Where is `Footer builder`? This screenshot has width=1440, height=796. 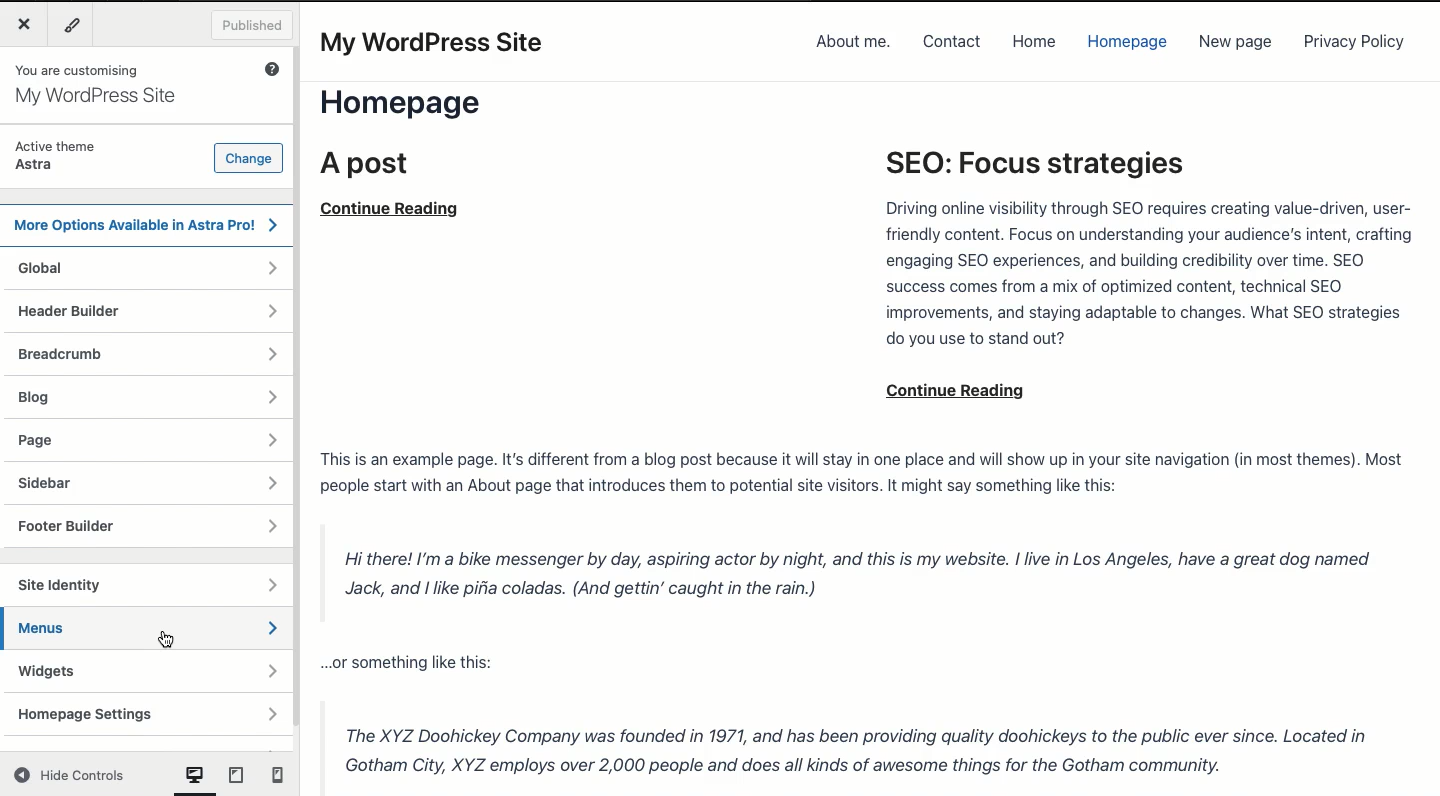
Footer builder is located at coordinates (146, 527).